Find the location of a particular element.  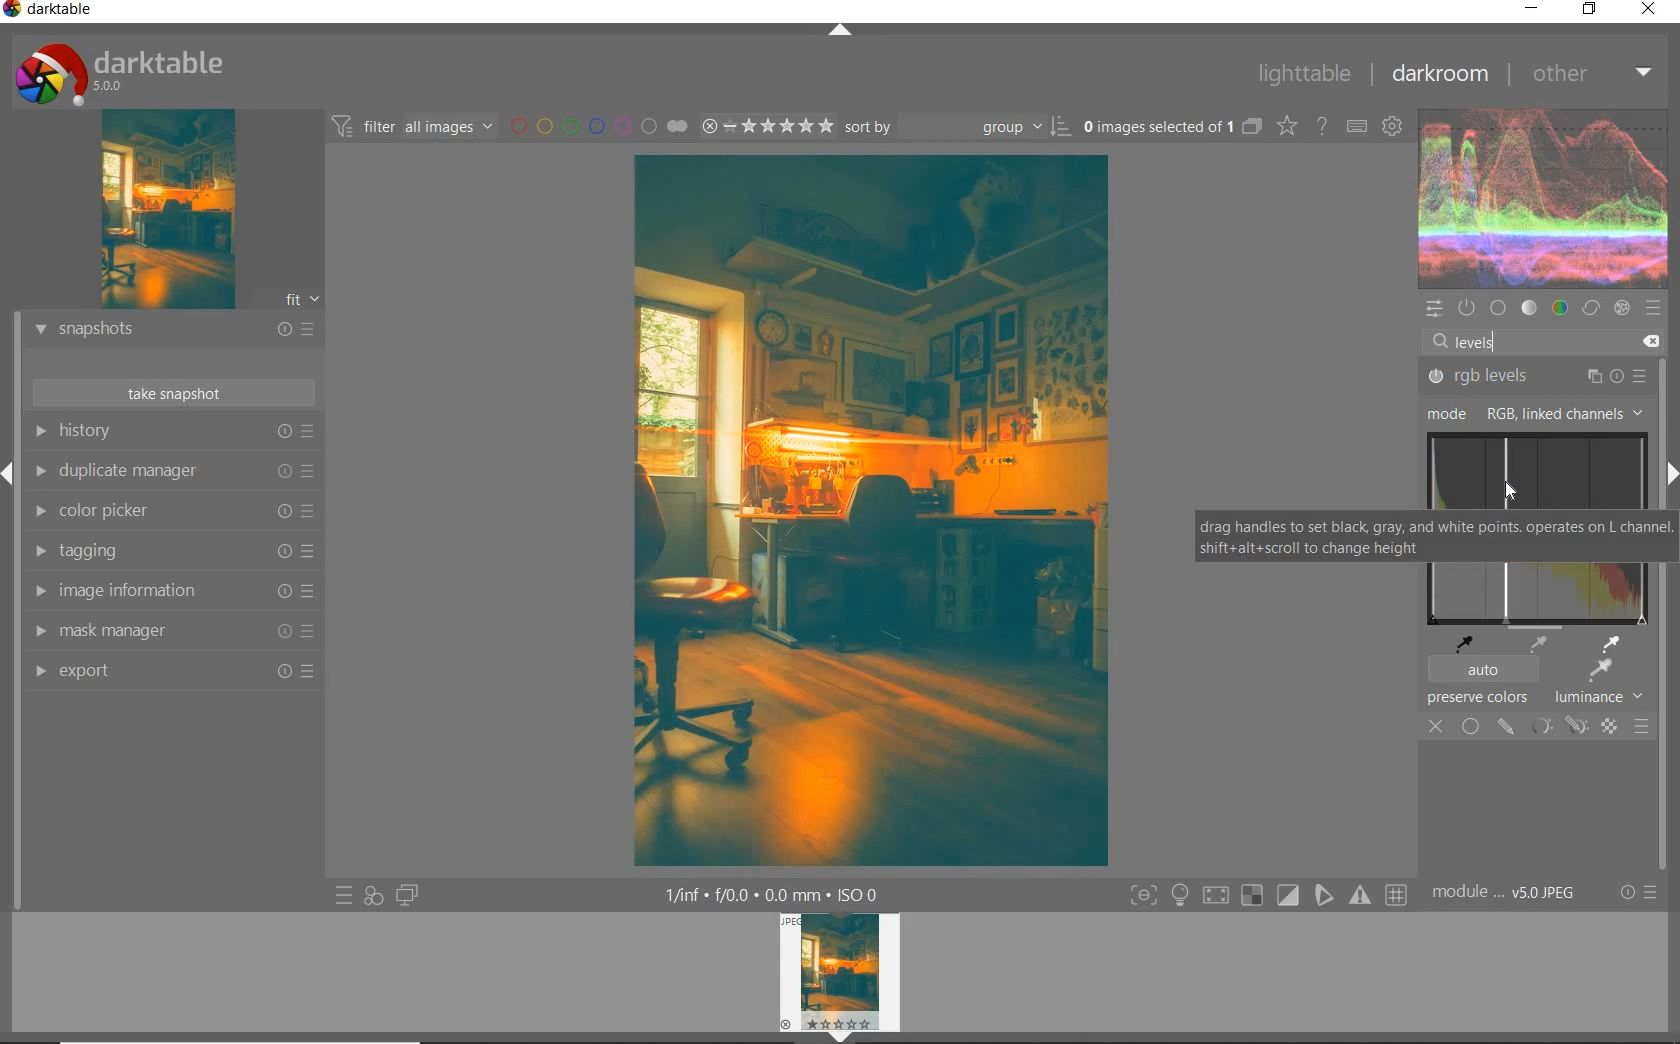

tone is located at coordinates (1530, 307).